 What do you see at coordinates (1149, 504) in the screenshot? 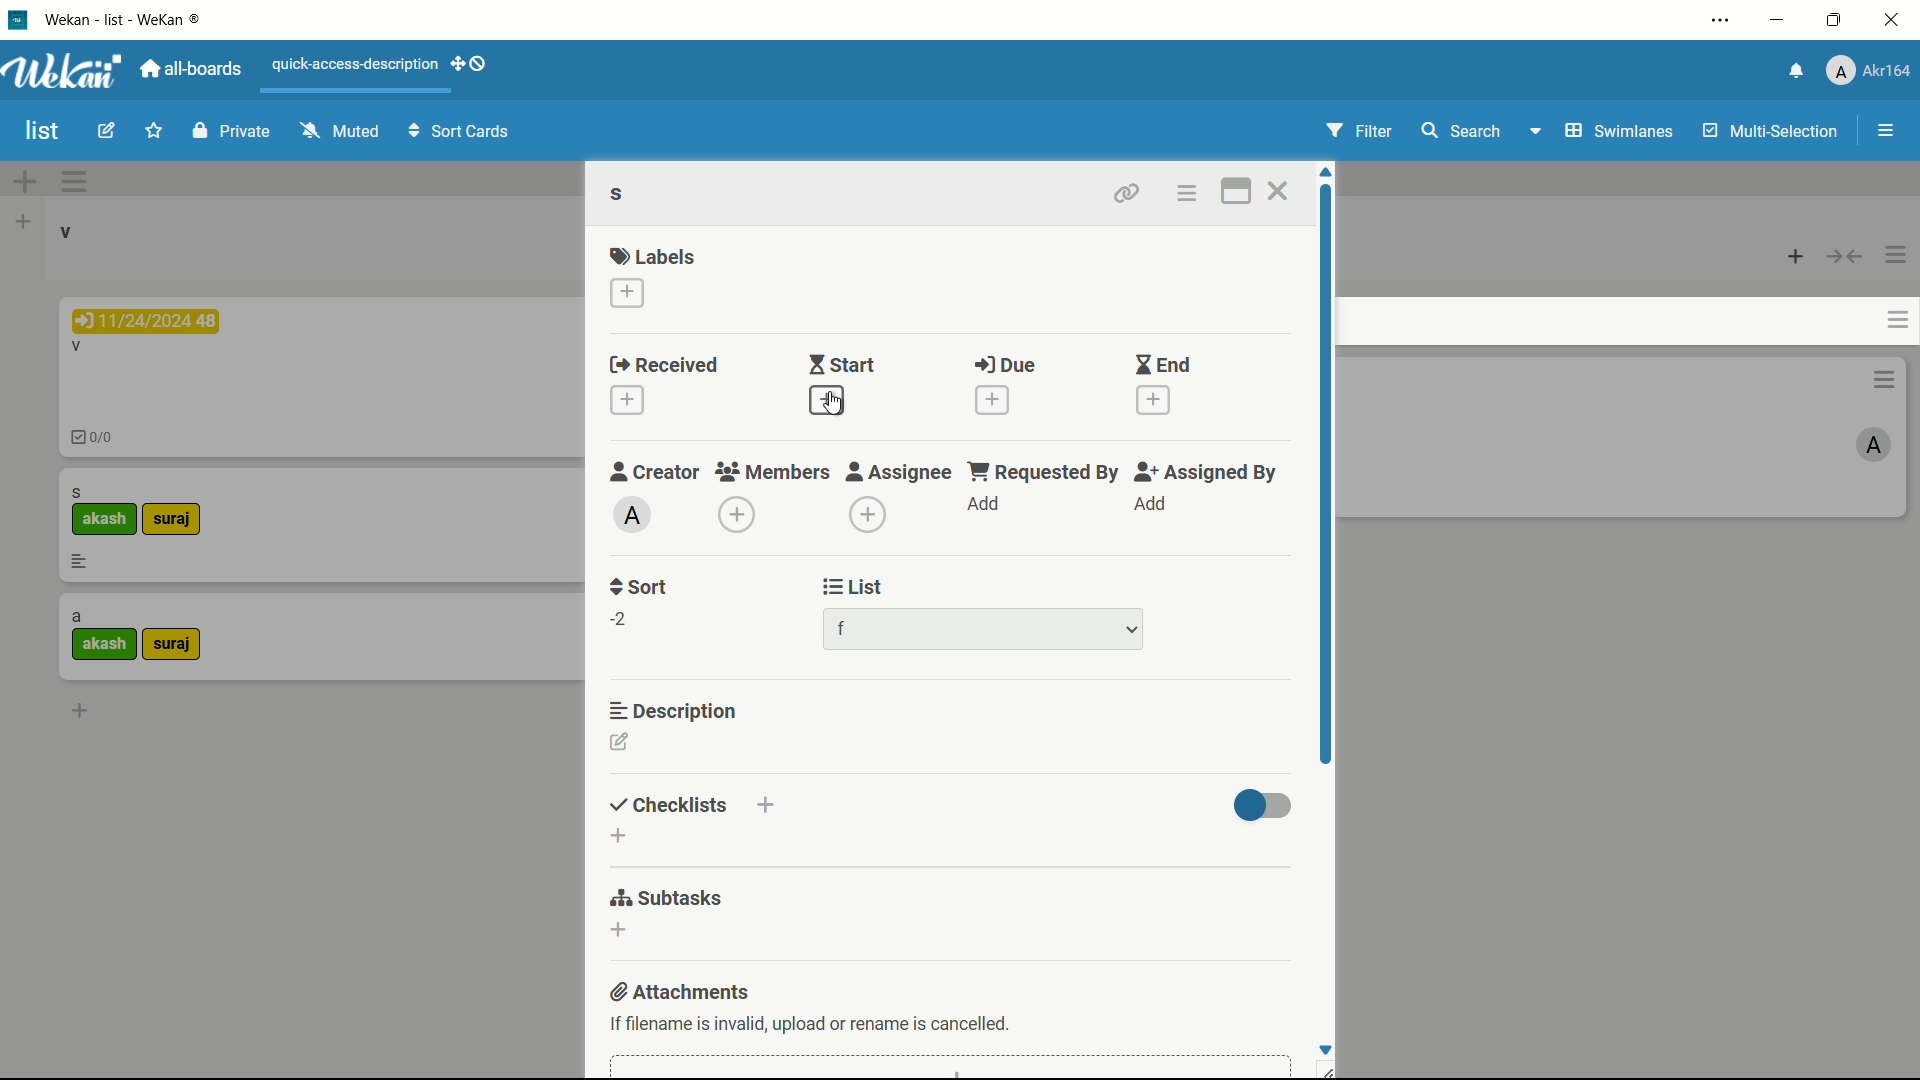
I see `add` at bounding box center [1149, 504].